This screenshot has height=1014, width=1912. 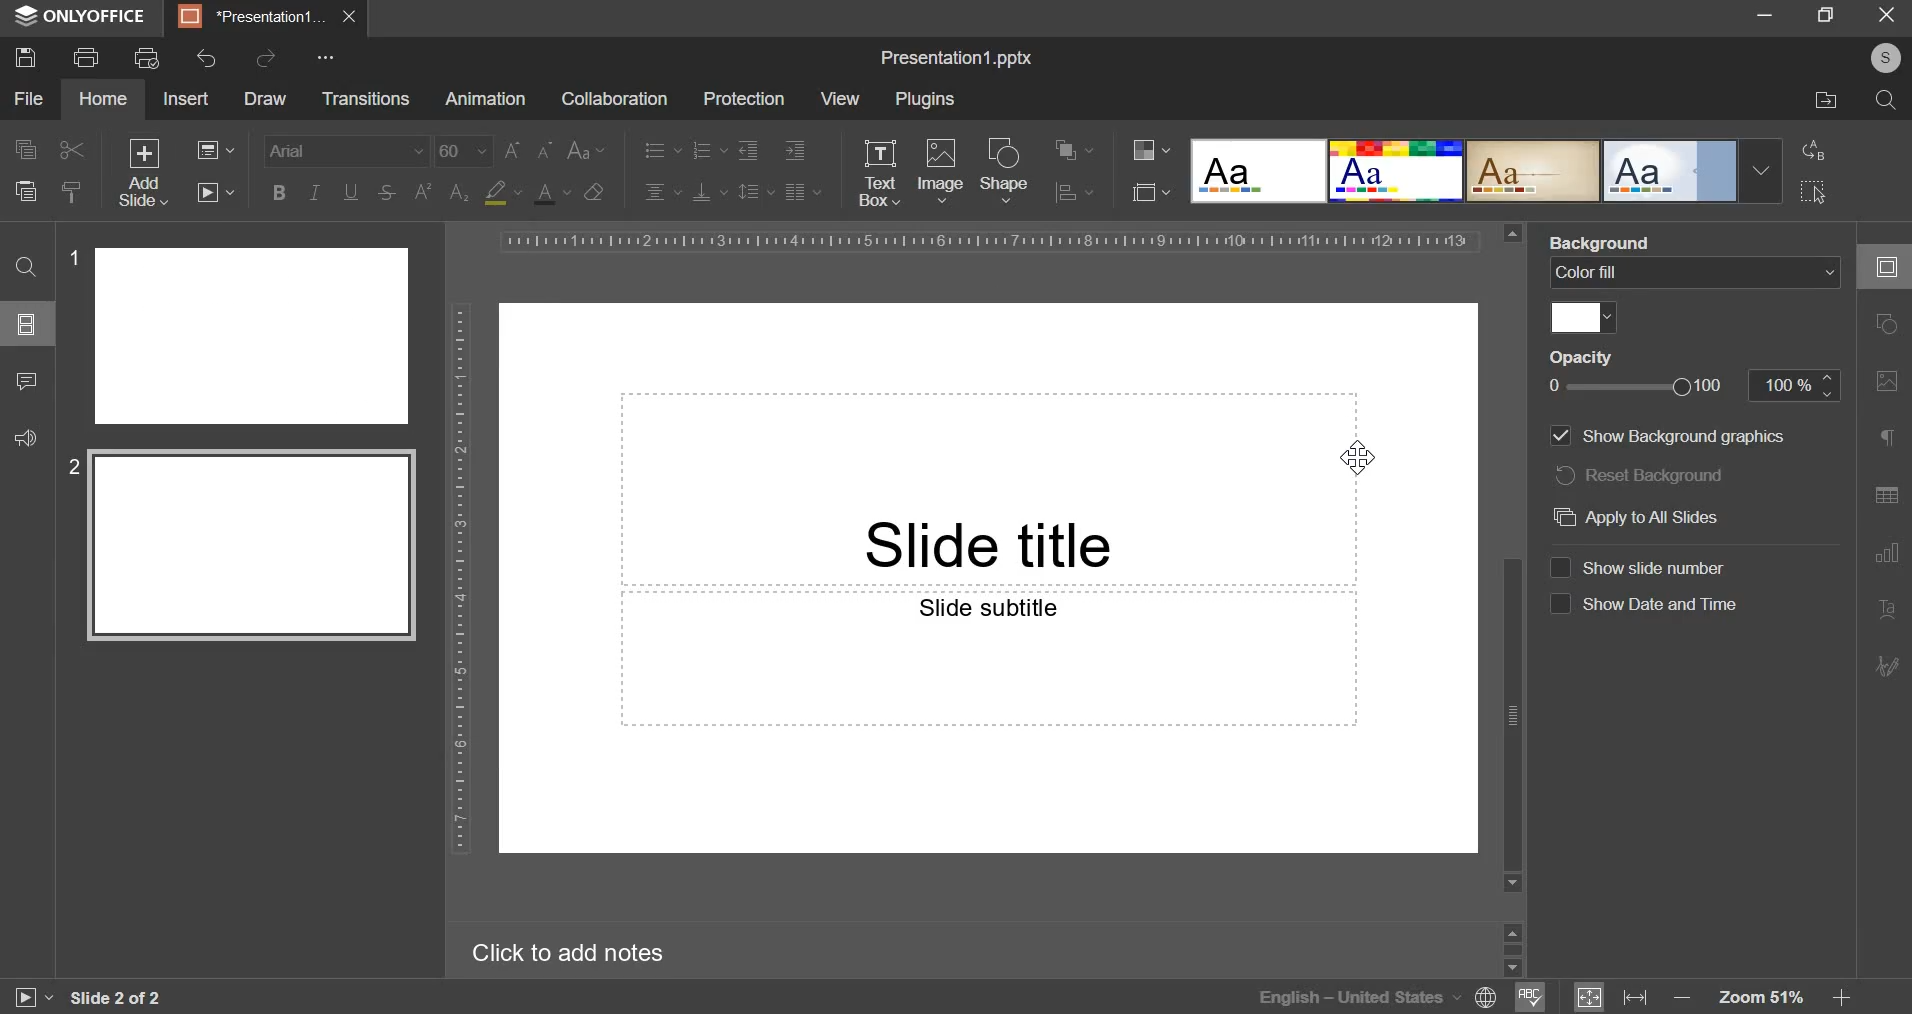 What do you see at coordinates (1487, 997) in the screenshot?
I see `set document language` at bounding box center [1487, 997].